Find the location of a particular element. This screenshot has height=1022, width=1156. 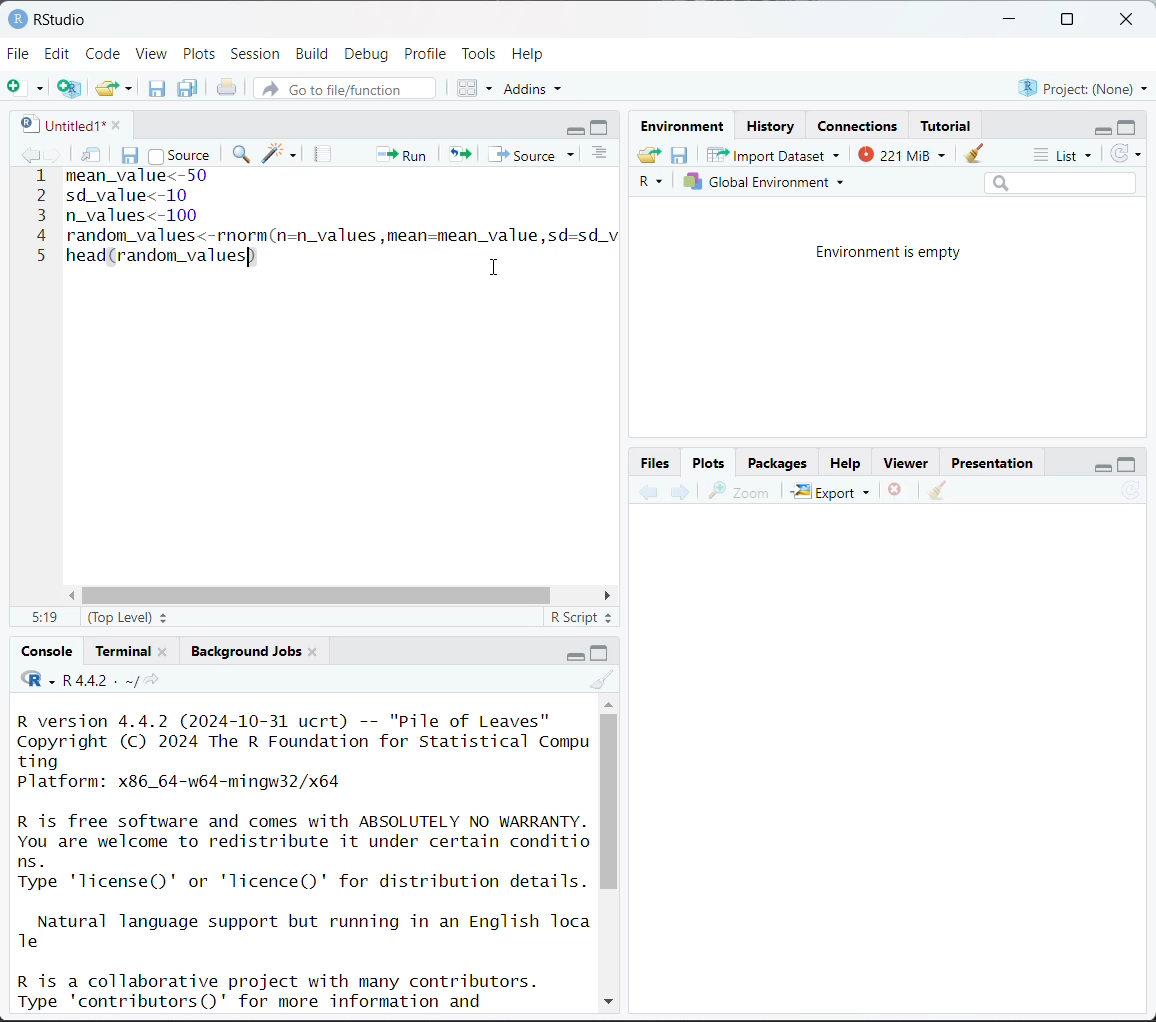

R version 4.4.2 (2024-10-31 ucrt) -- "Pile of Leaves"

Copyright (C) 2024 The R Foundation for Statistical Compu

ting

Platform: x86_64-w64-mingw32/x64

R is free software and comes with ABSOLUTELY NO WARRANTY.

You are welcome to redistribute it under certain conditio

ns.

Type 'license()' or 'licence()' for distribution details.
Natural language support but running in an English Toca

Te

R is a collaborative project with many contributors.

Type 'contributors()' for more information and is located at coordinates (305, 859).